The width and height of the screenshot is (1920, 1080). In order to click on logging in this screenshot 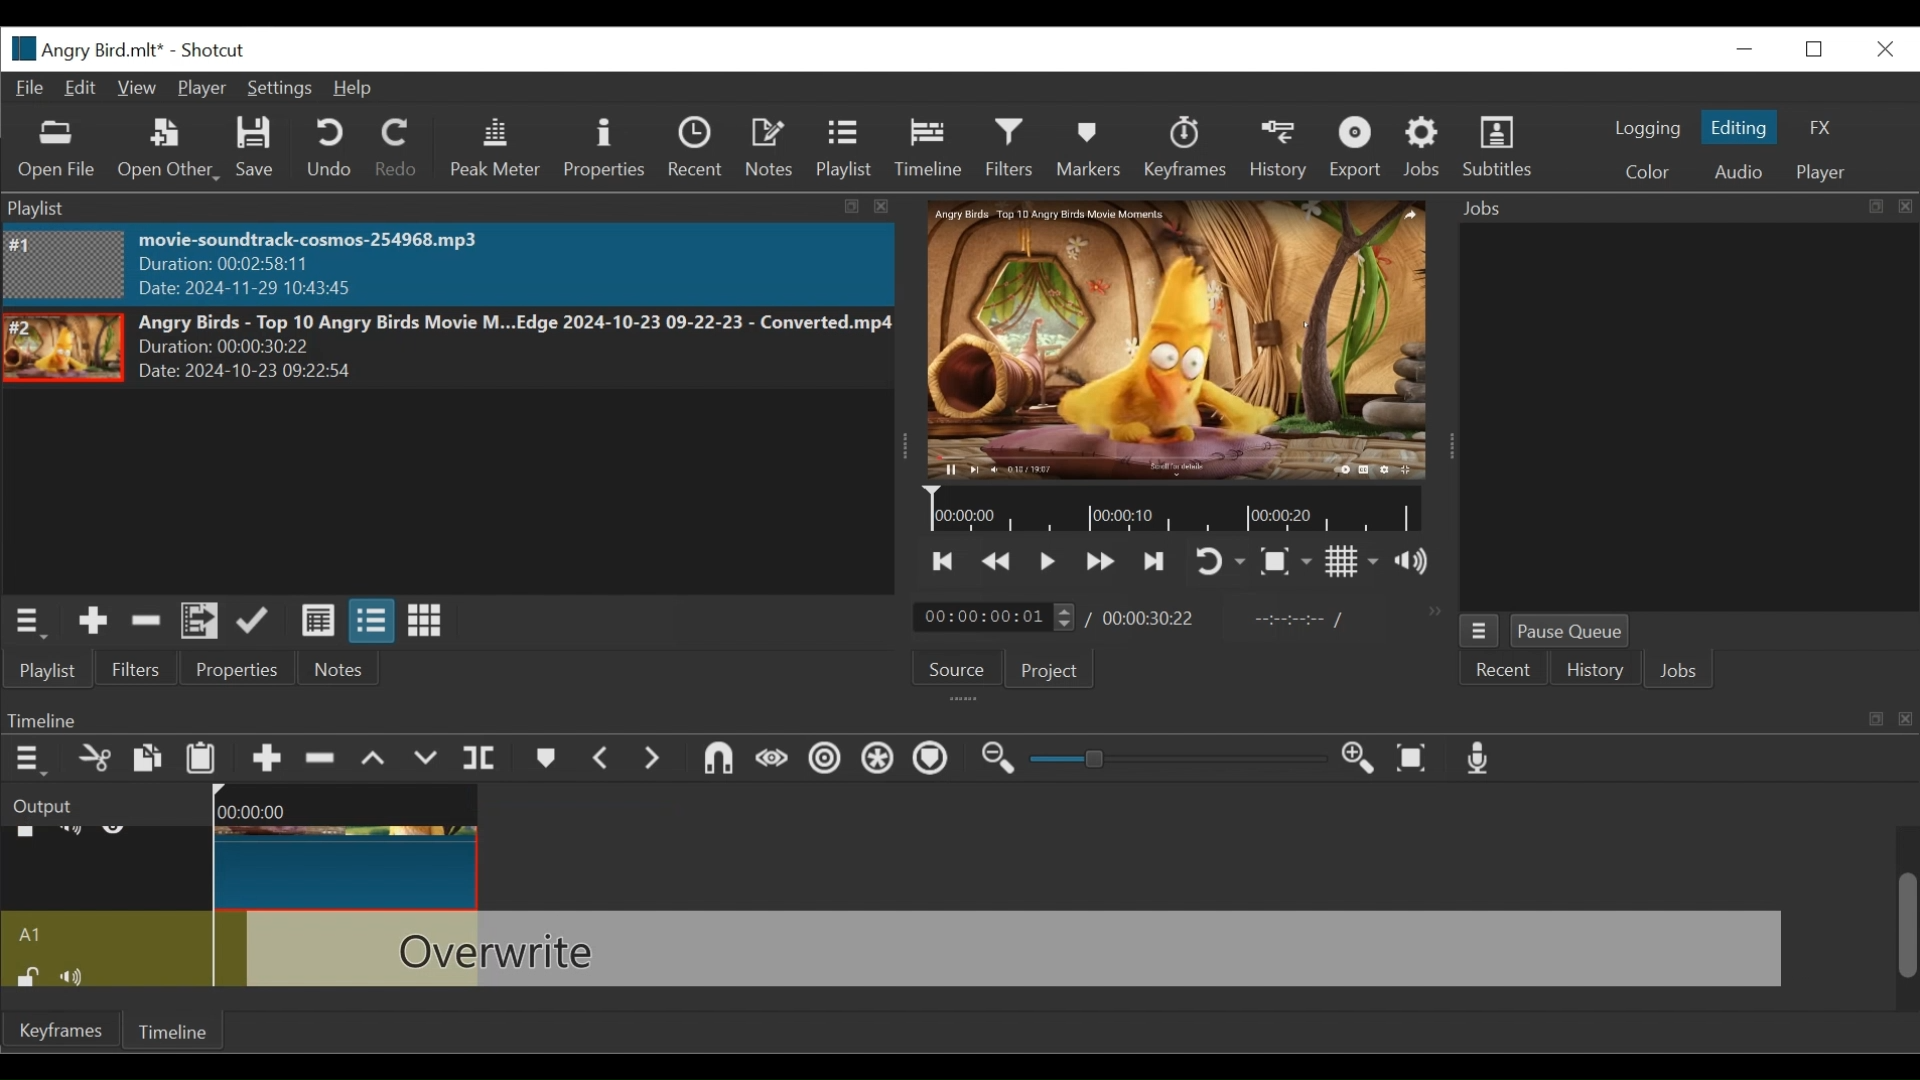, I will do `click(1648, 128)`.